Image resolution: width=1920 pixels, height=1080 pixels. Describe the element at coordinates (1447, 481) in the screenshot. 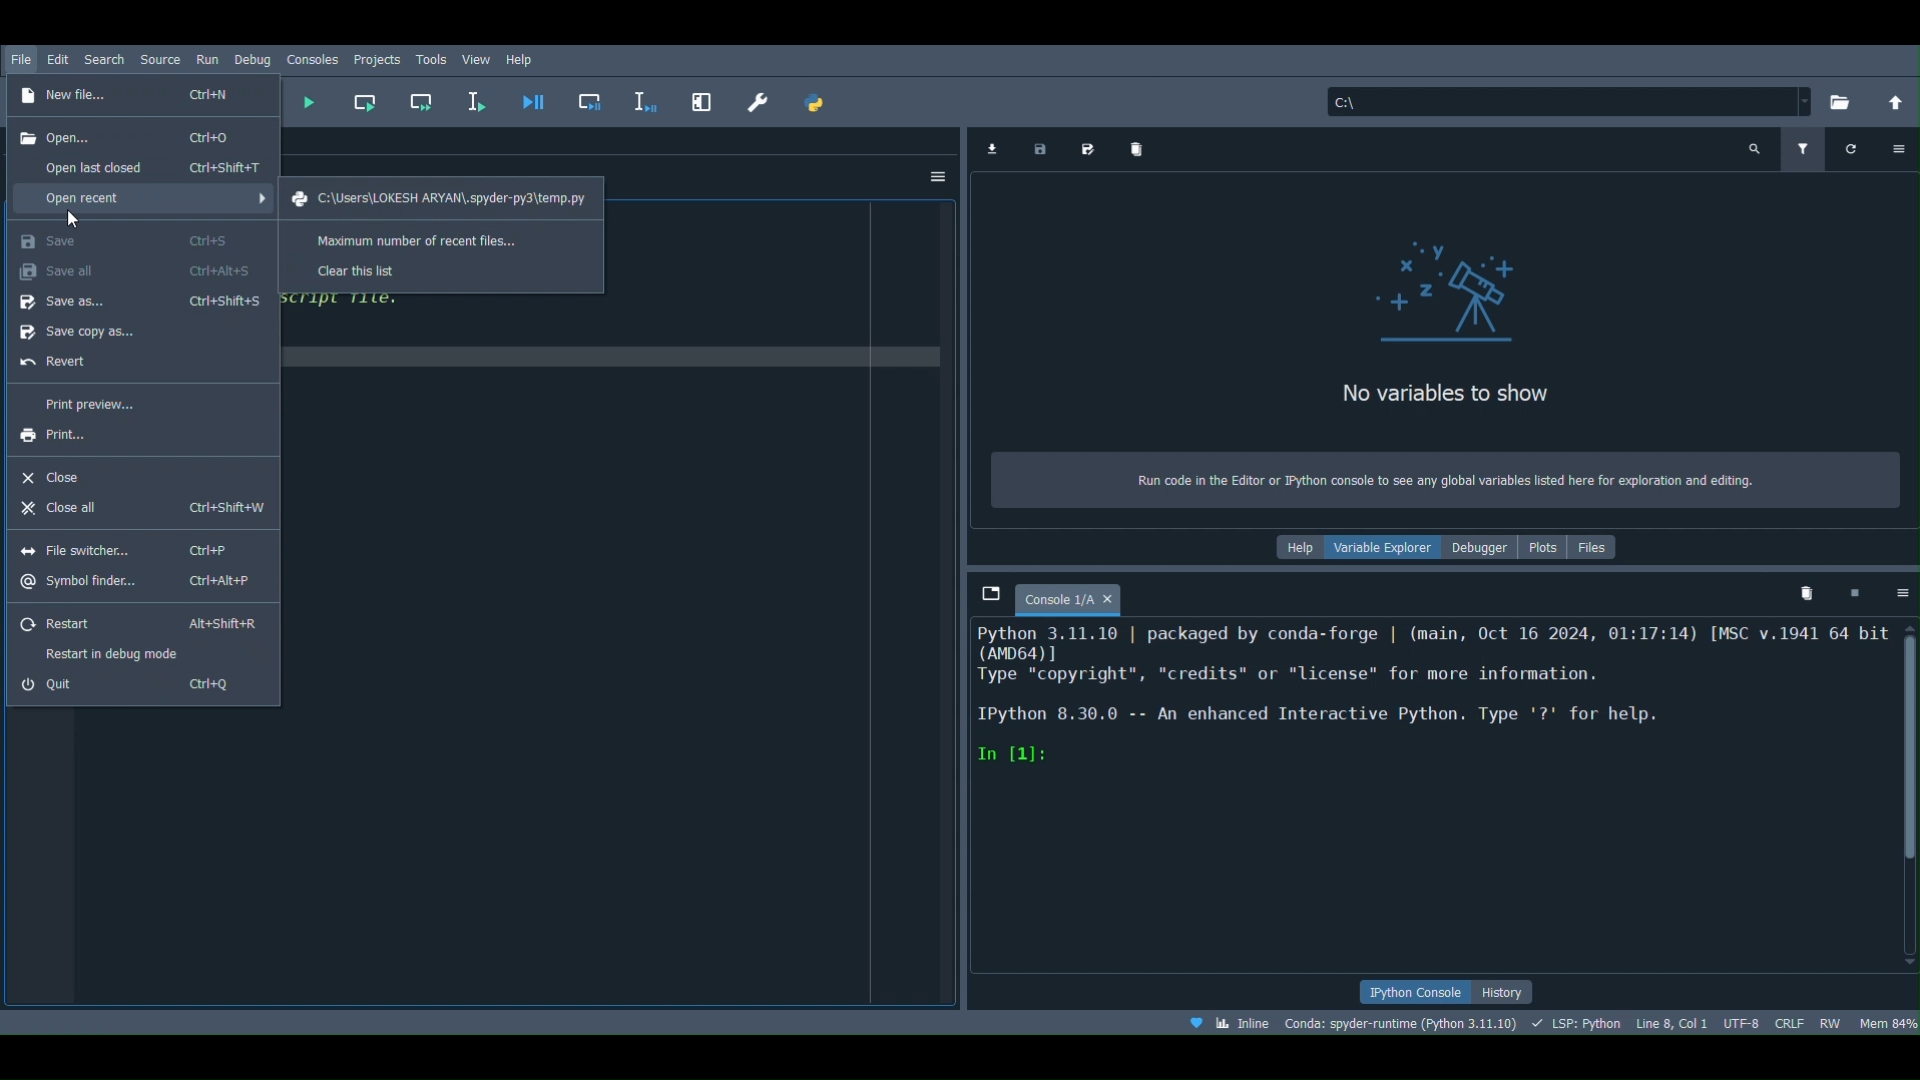

I see `Run code in the Editor or Python console to see any global variables listed here for exploration and editing` at that location.